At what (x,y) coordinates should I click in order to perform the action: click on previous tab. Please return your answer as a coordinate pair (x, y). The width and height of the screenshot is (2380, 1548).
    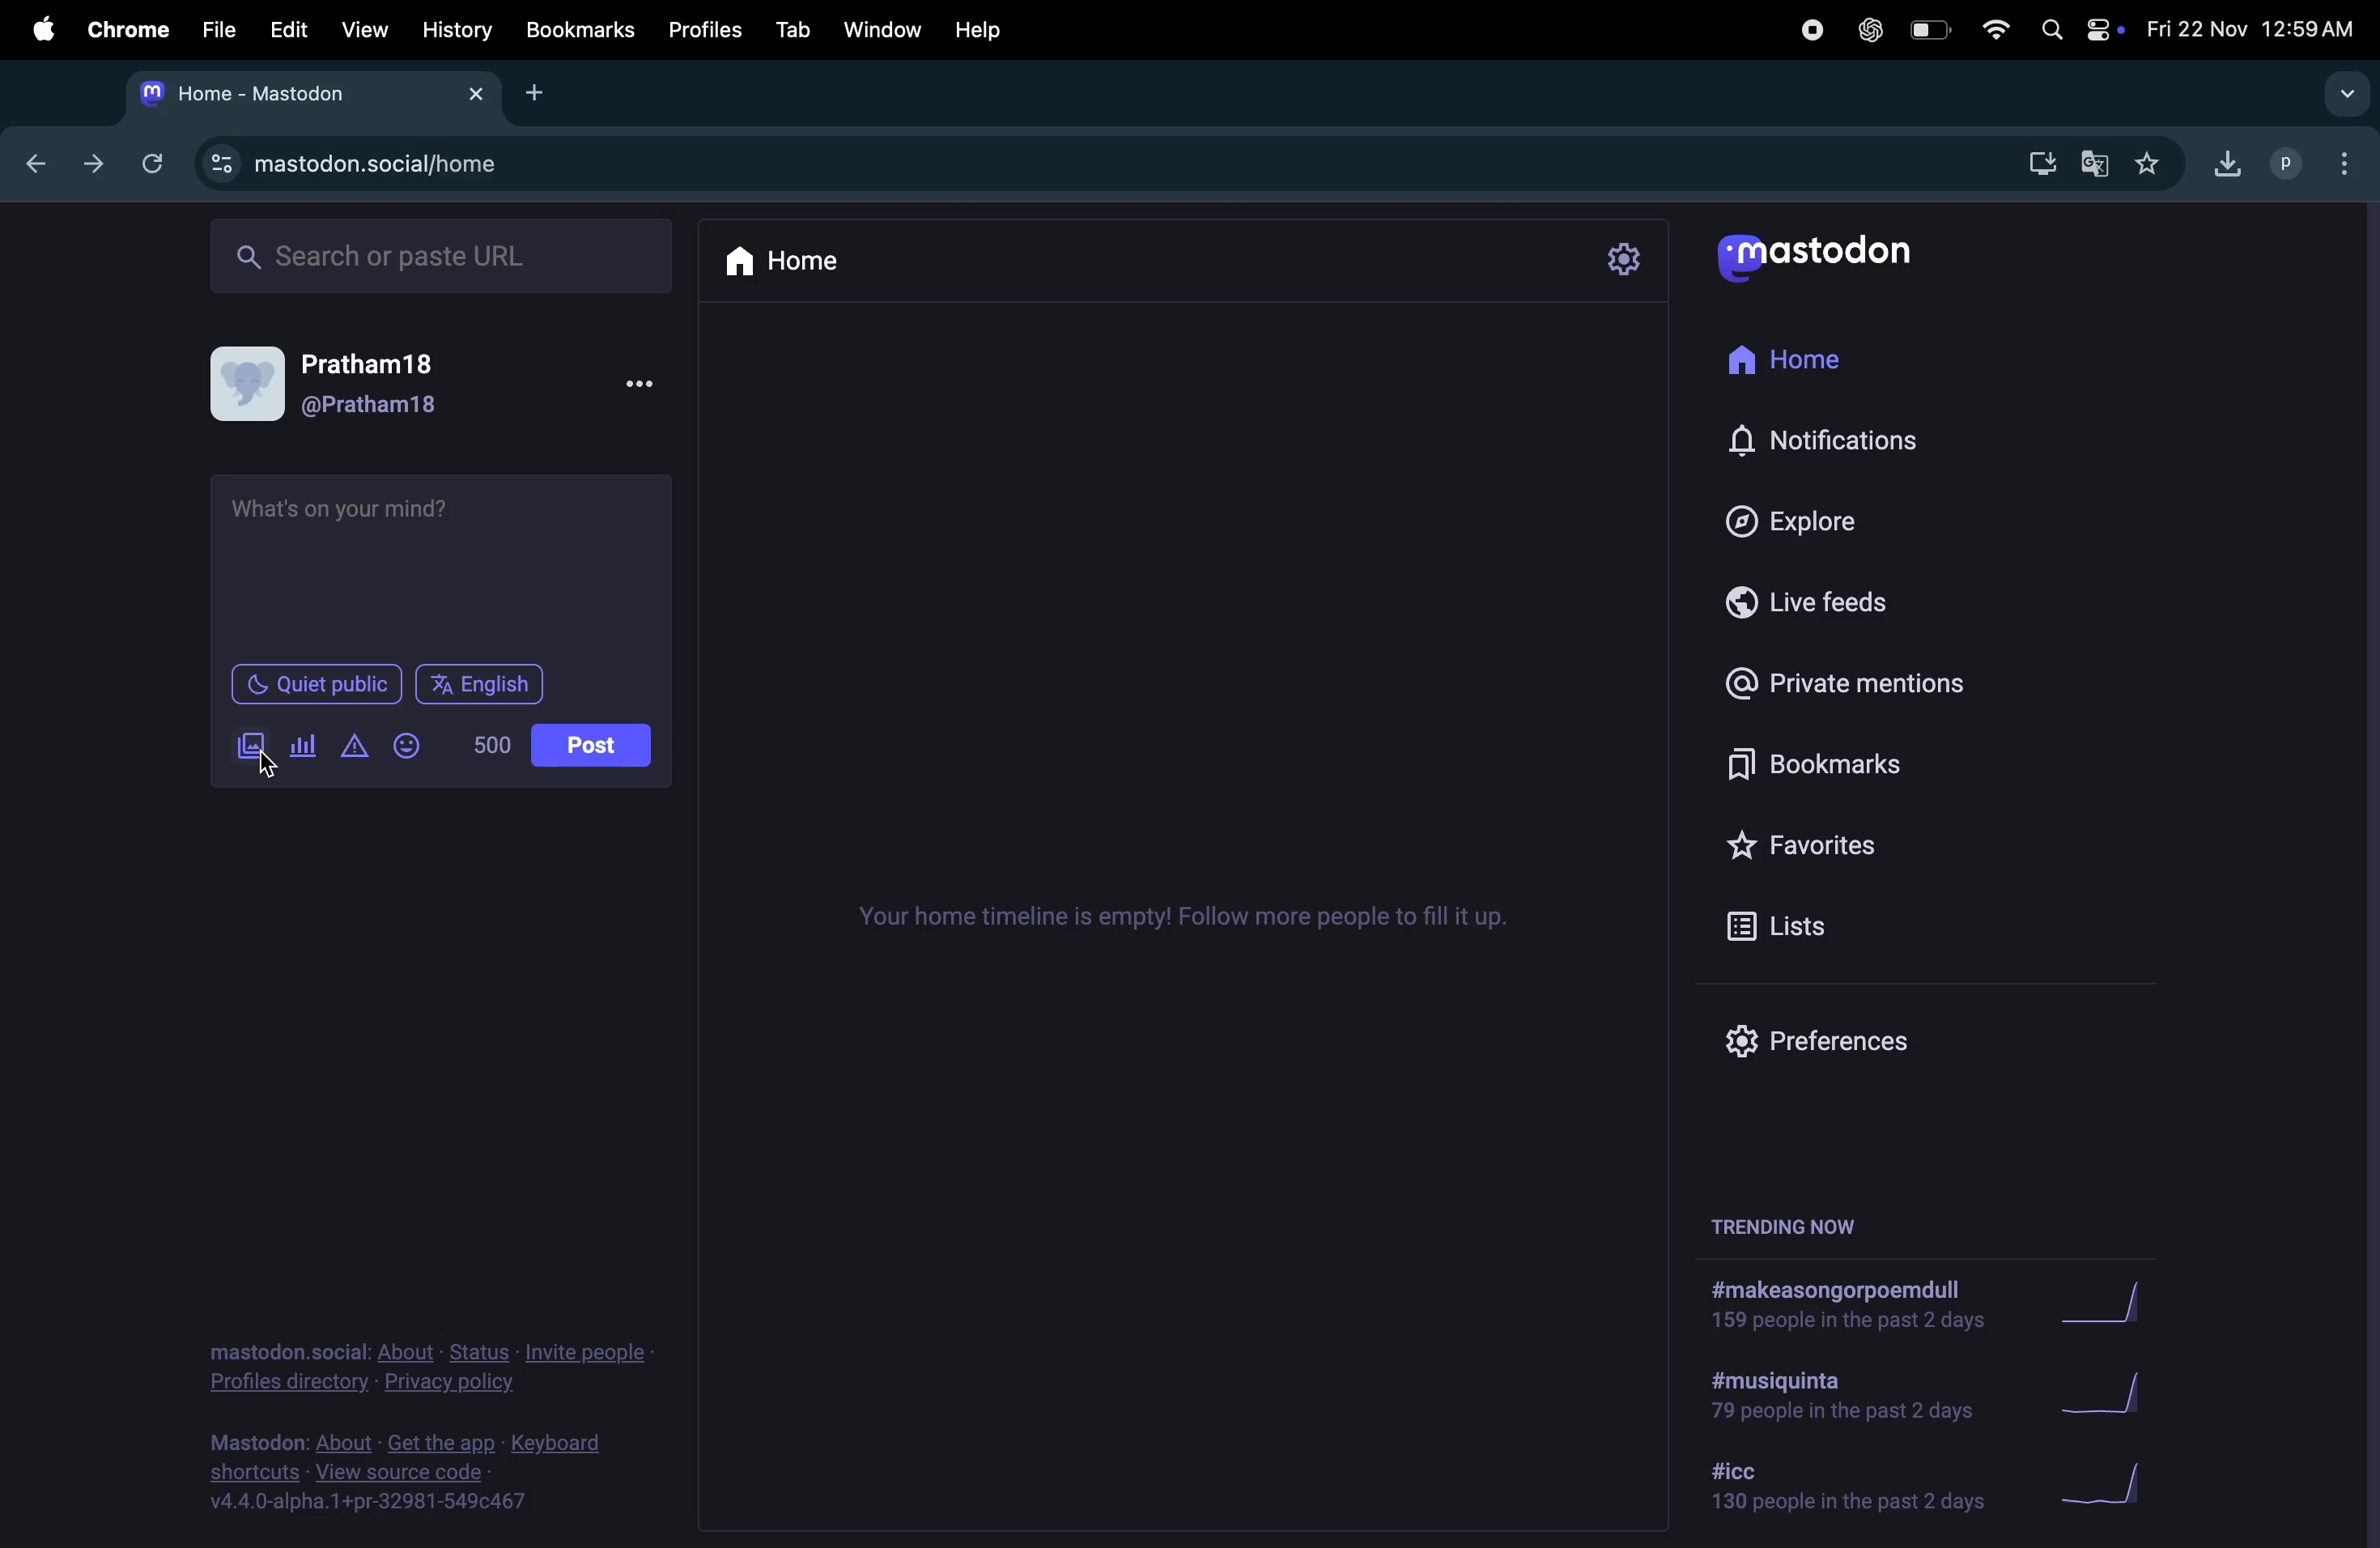
    Looking at the image, I should click on (38, 166).